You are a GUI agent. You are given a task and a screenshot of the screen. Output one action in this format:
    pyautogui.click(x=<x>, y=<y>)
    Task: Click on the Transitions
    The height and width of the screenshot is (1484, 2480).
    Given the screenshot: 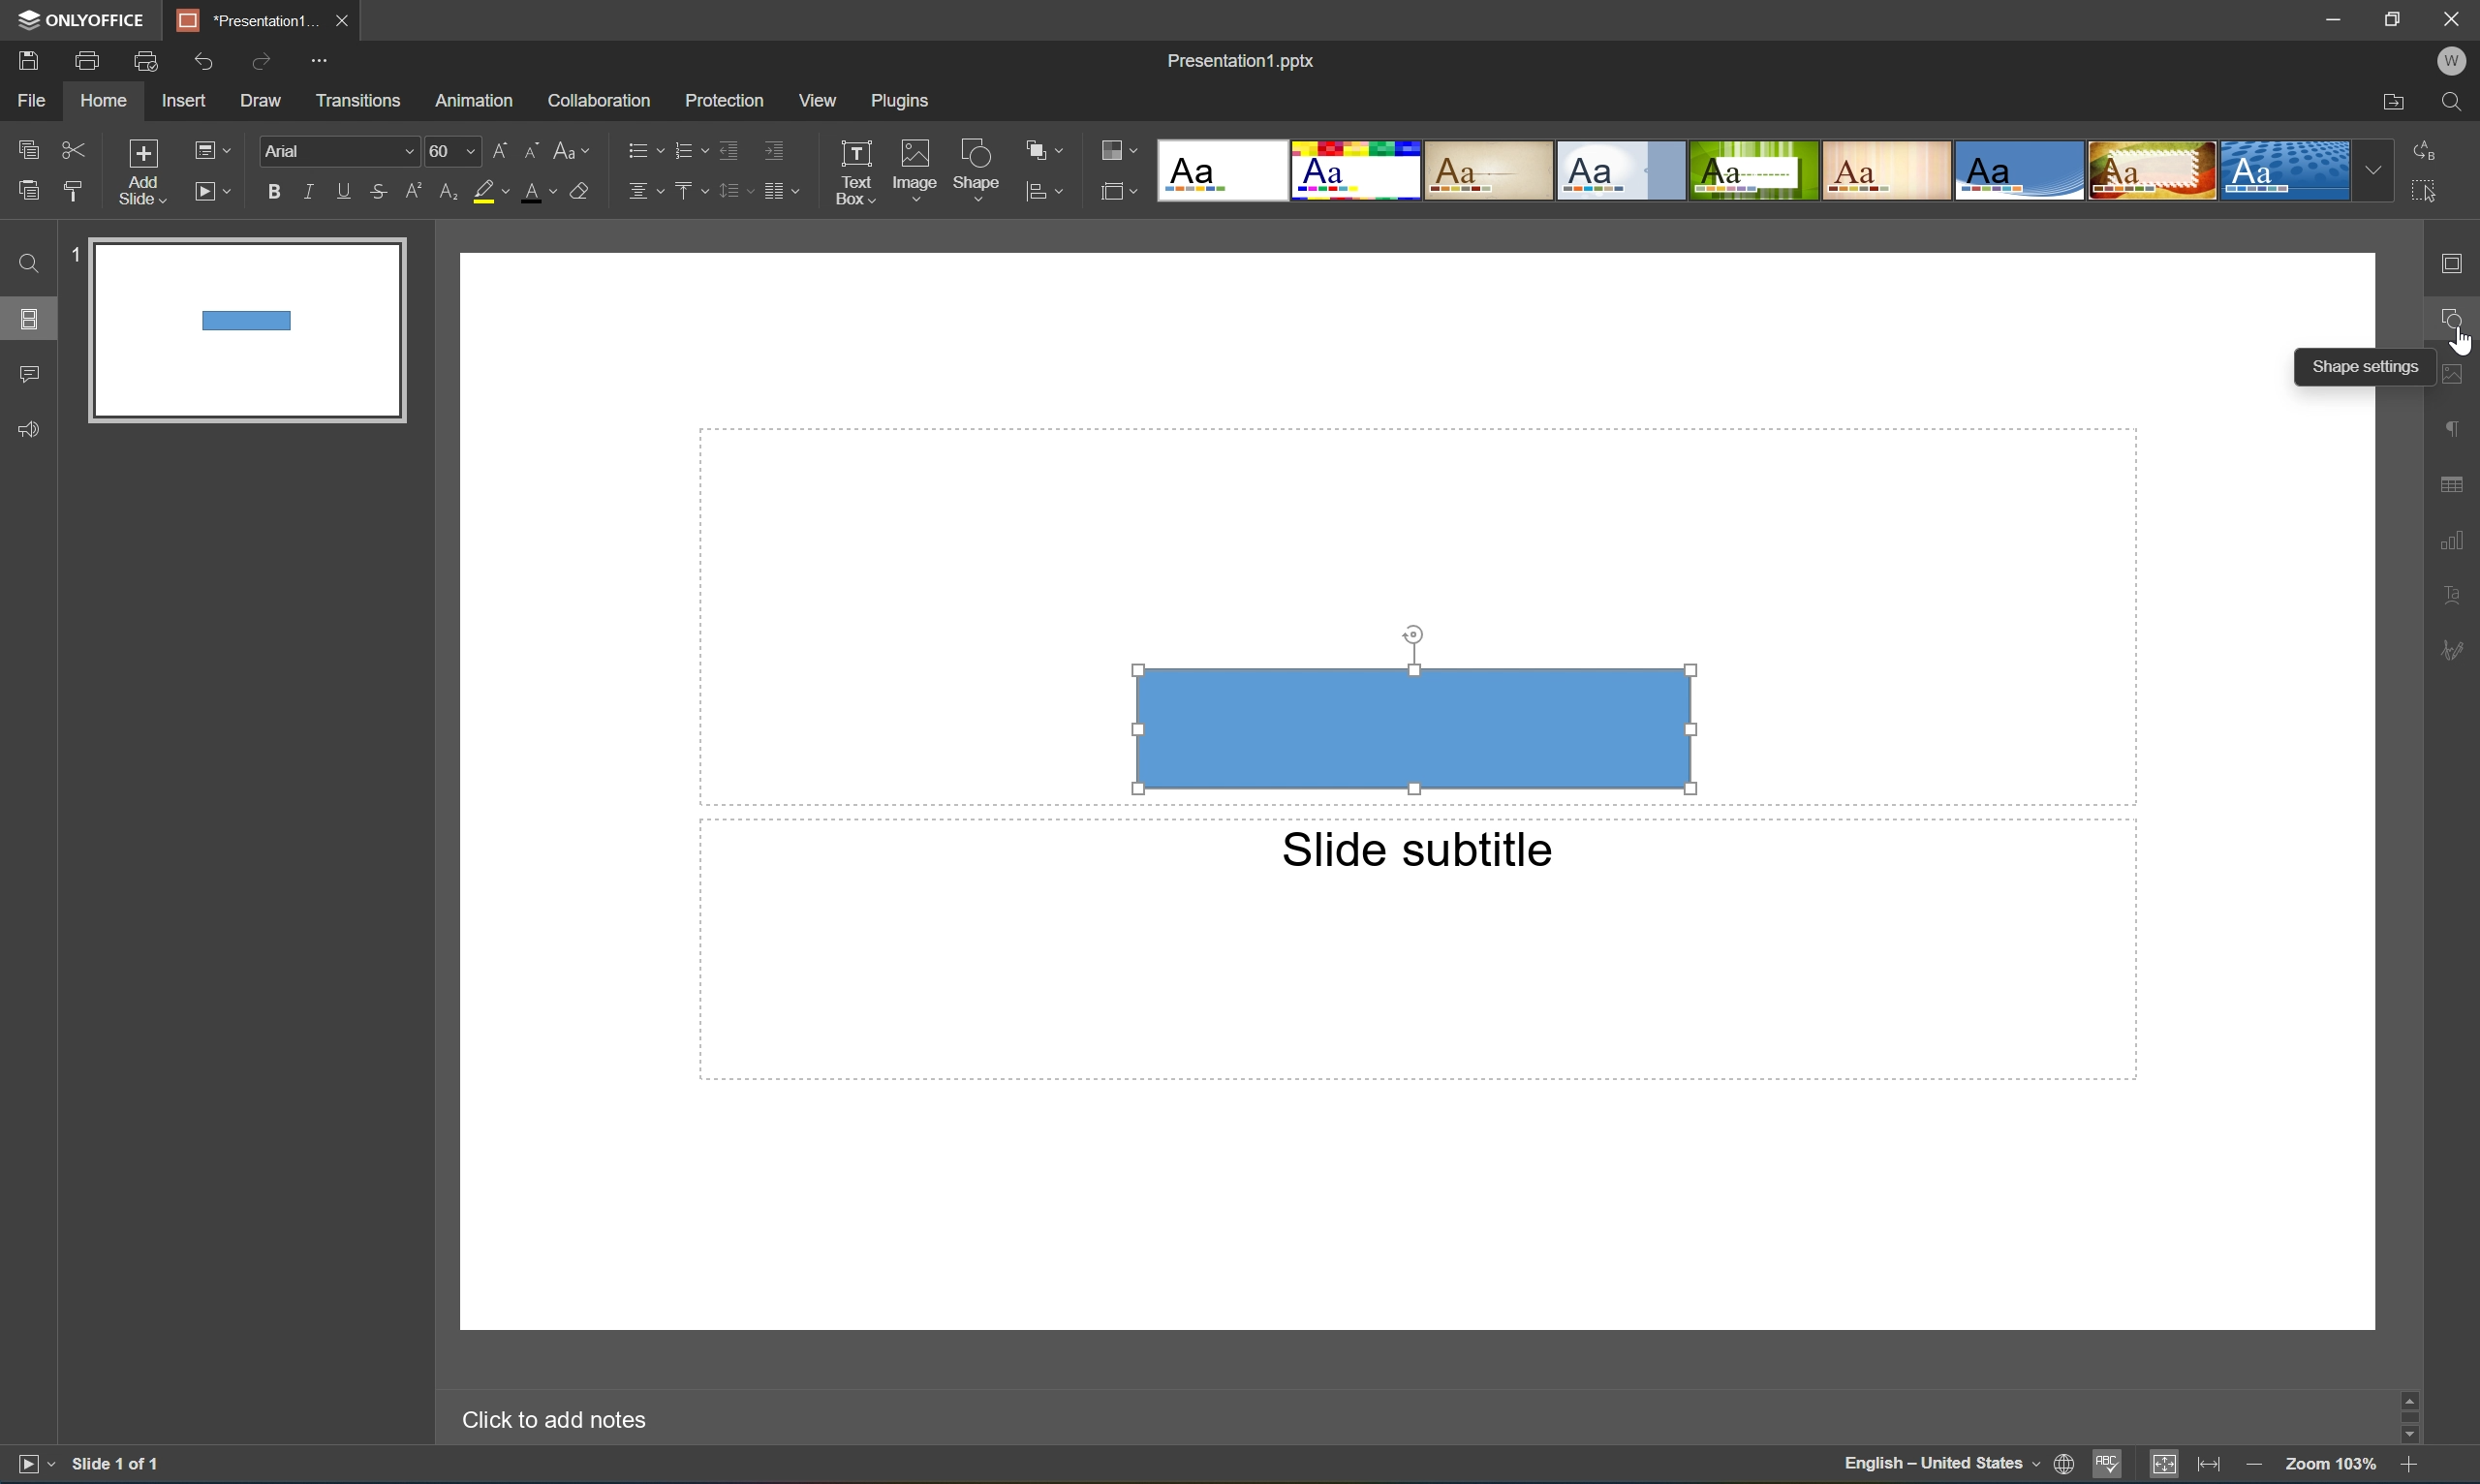 What is the action you would take?
    pyautogui.click(x=355, y=101)
    